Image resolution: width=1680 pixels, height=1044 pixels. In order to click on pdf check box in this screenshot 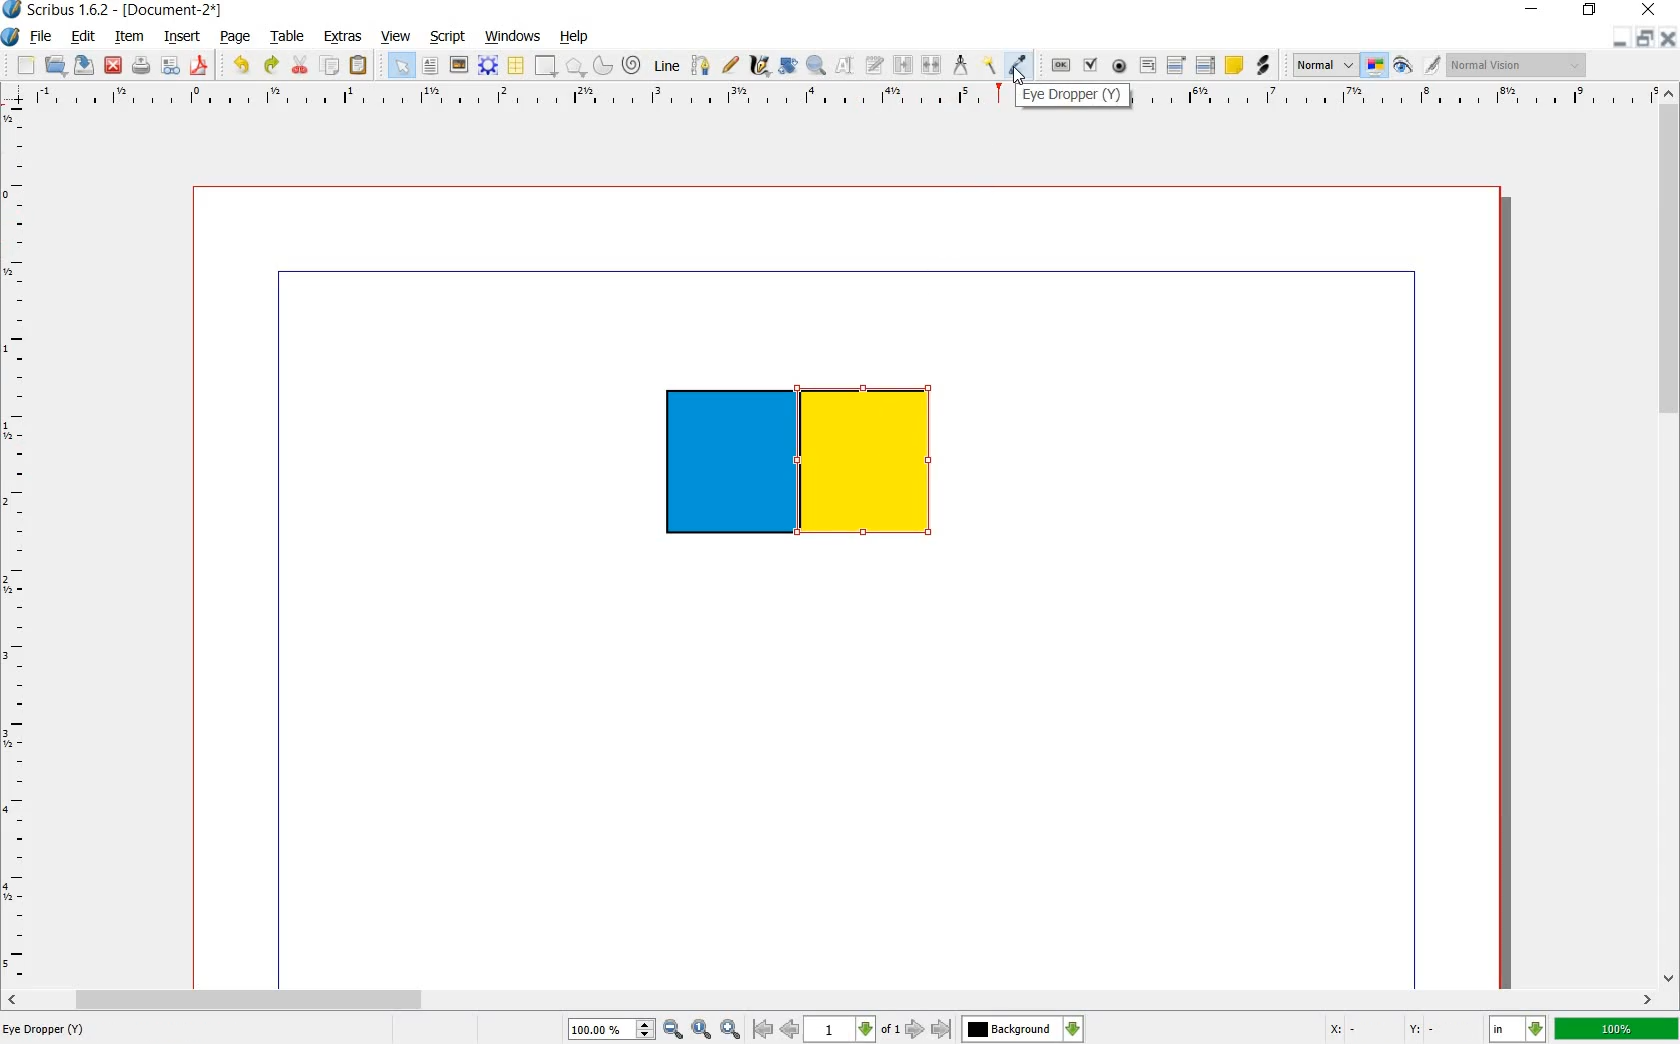, I will do `click(1090, 65)`.